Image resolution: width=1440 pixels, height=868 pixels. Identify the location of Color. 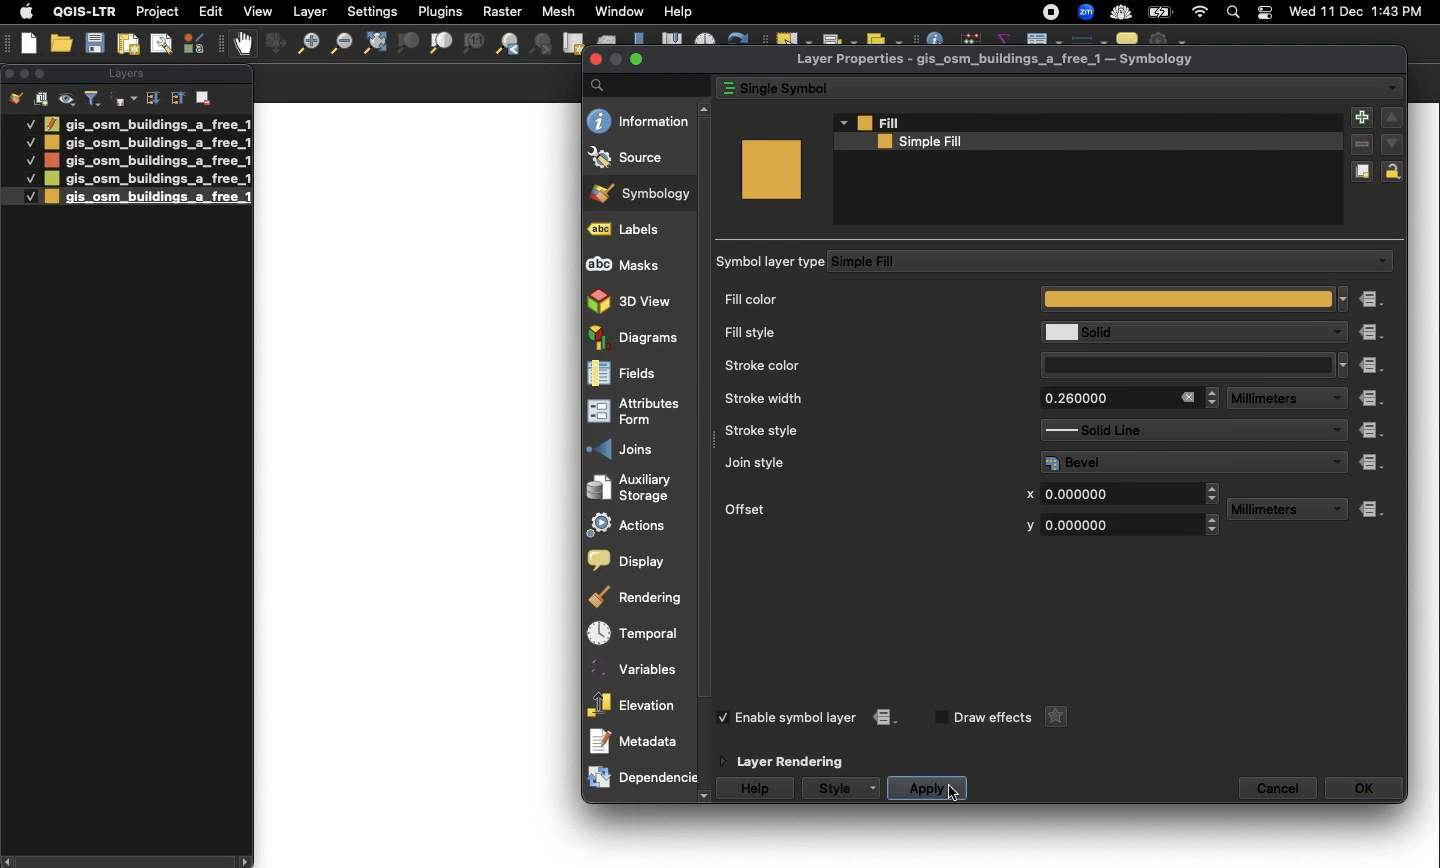
(771, 169).